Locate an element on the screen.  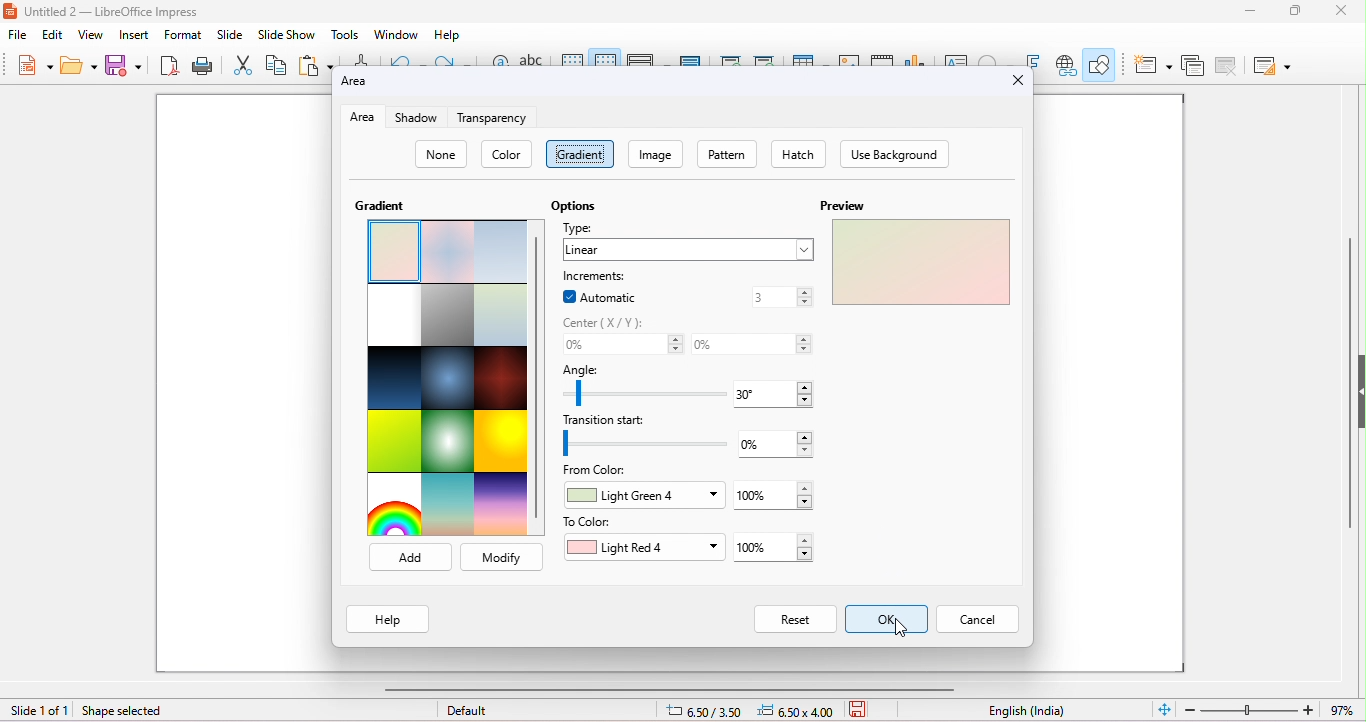
horizontal scroll bar is located at coordinates (673, 689).